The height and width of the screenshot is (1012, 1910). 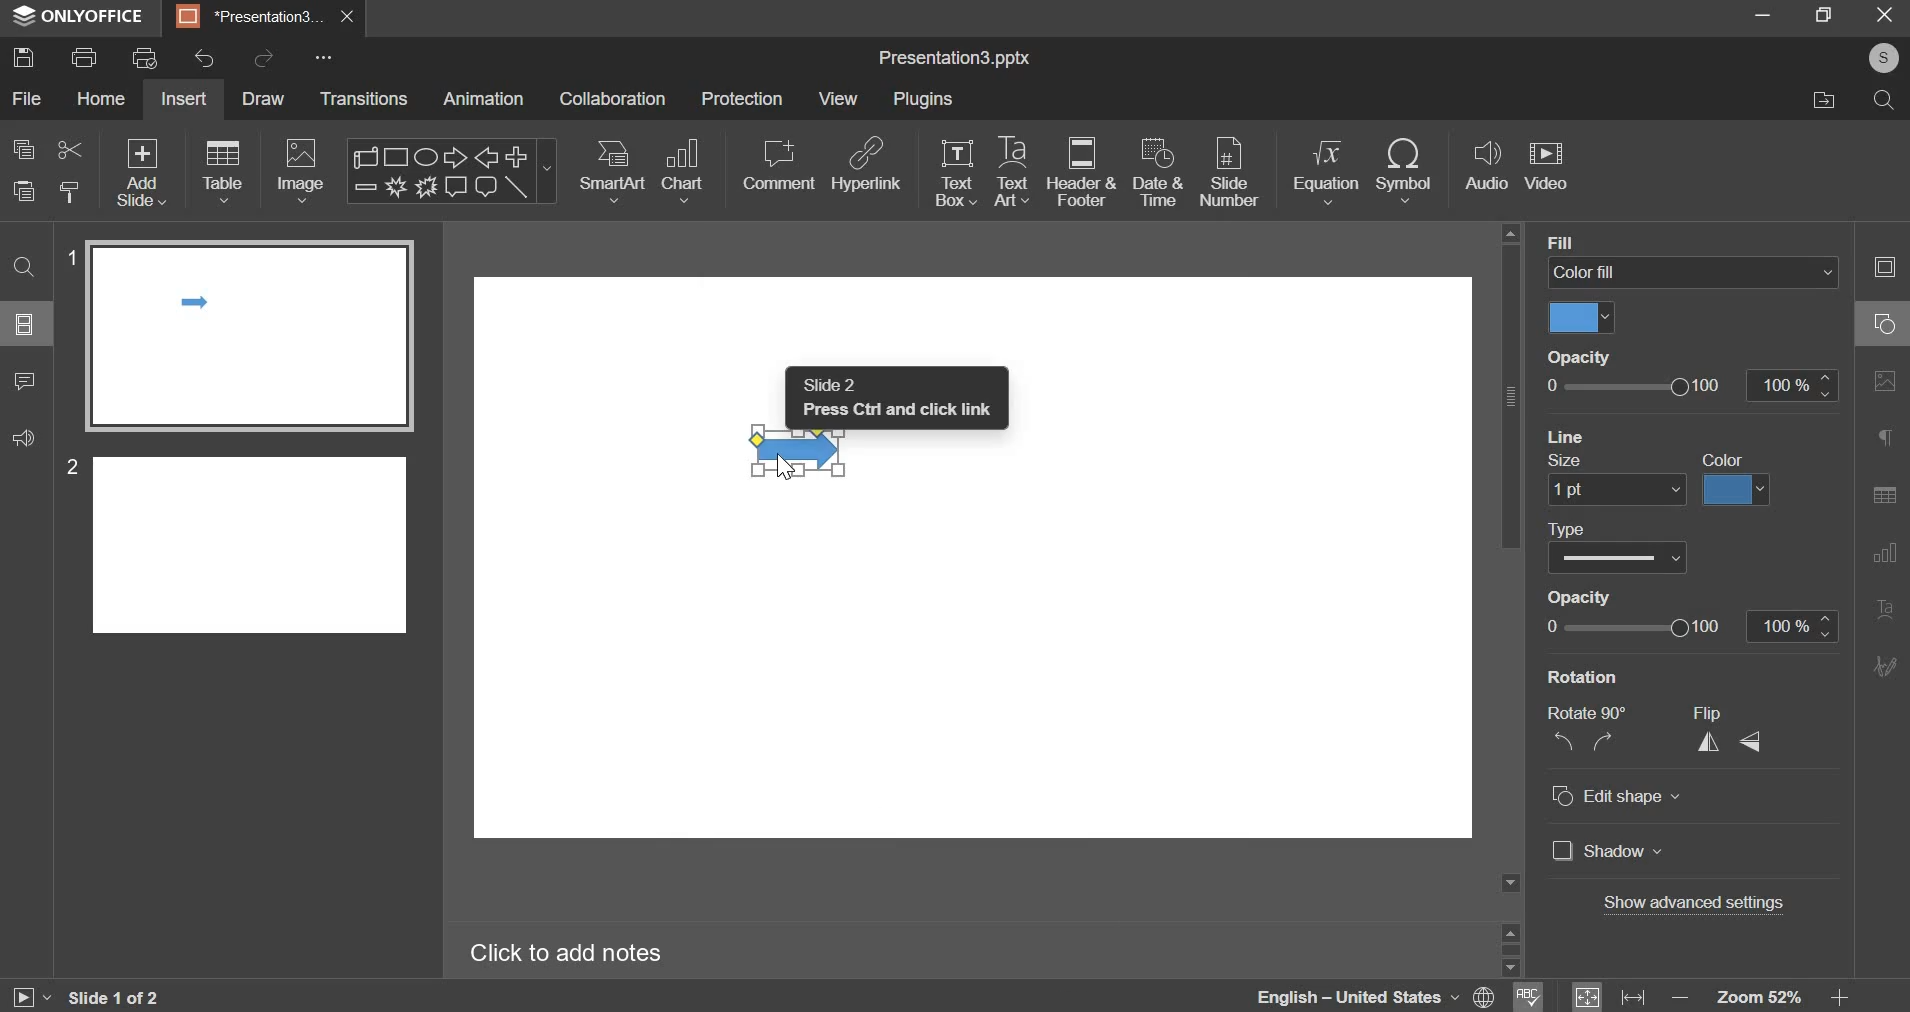 I want to click on plus, so click(x=517, y=155).